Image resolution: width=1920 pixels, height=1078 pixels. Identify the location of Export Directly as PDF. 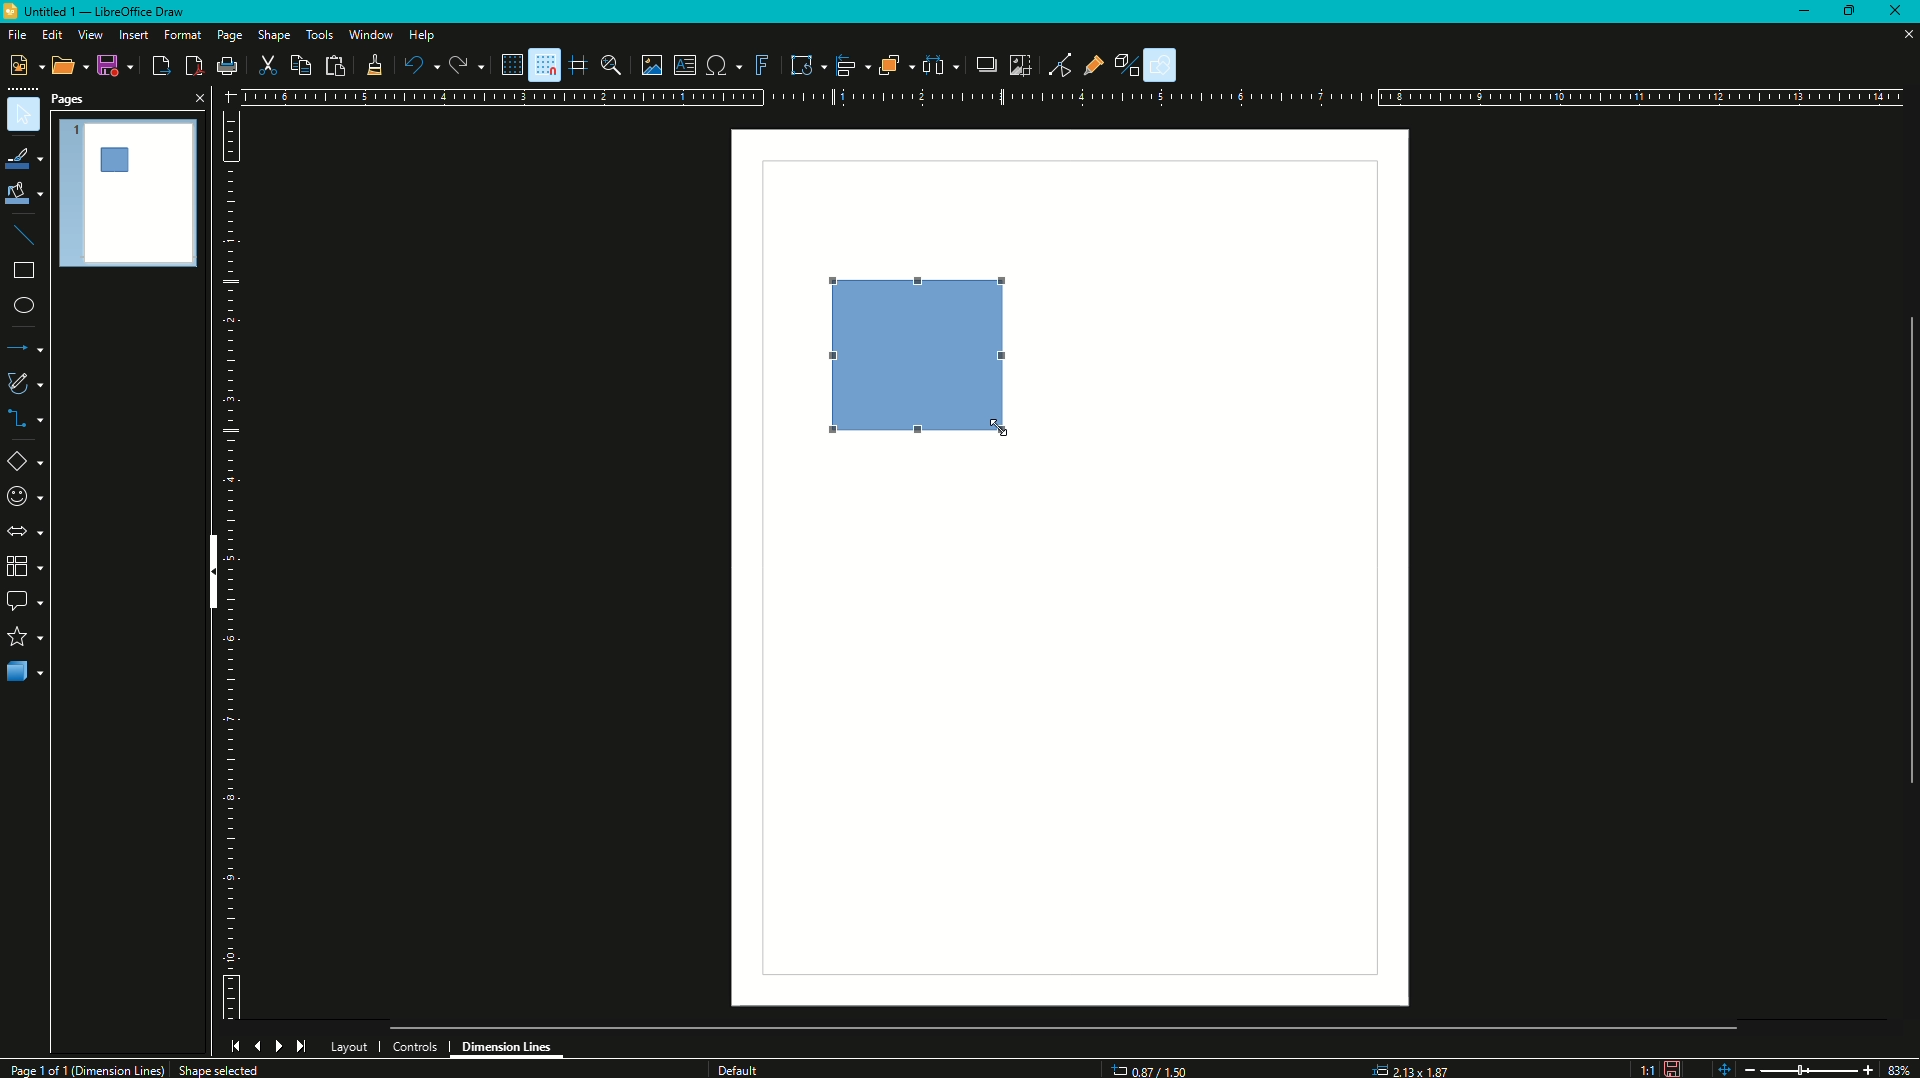
(192, 66).